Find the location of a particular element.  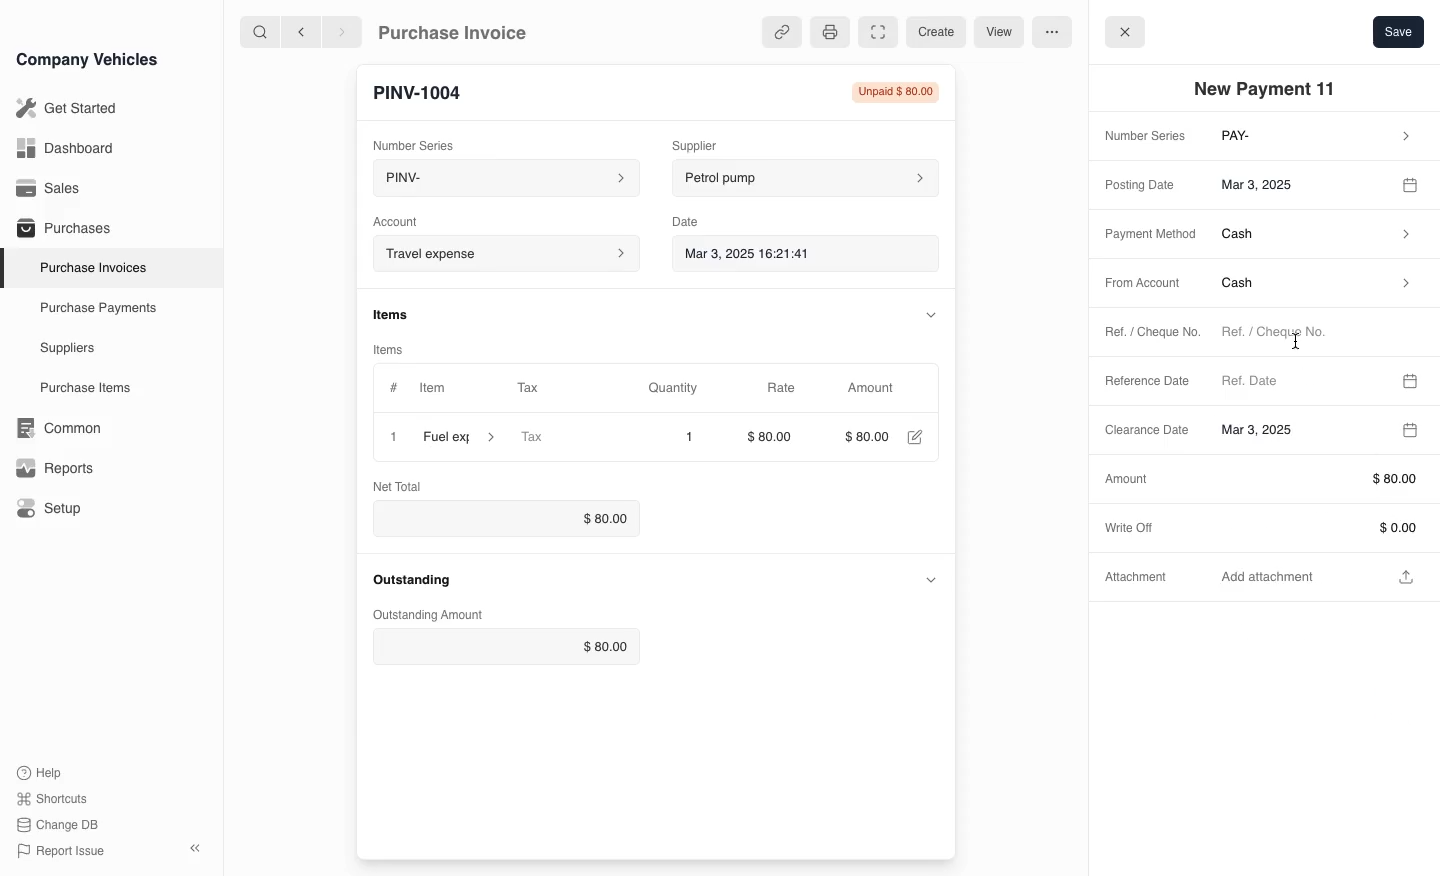

calender is located at coordinates (1413, 183).